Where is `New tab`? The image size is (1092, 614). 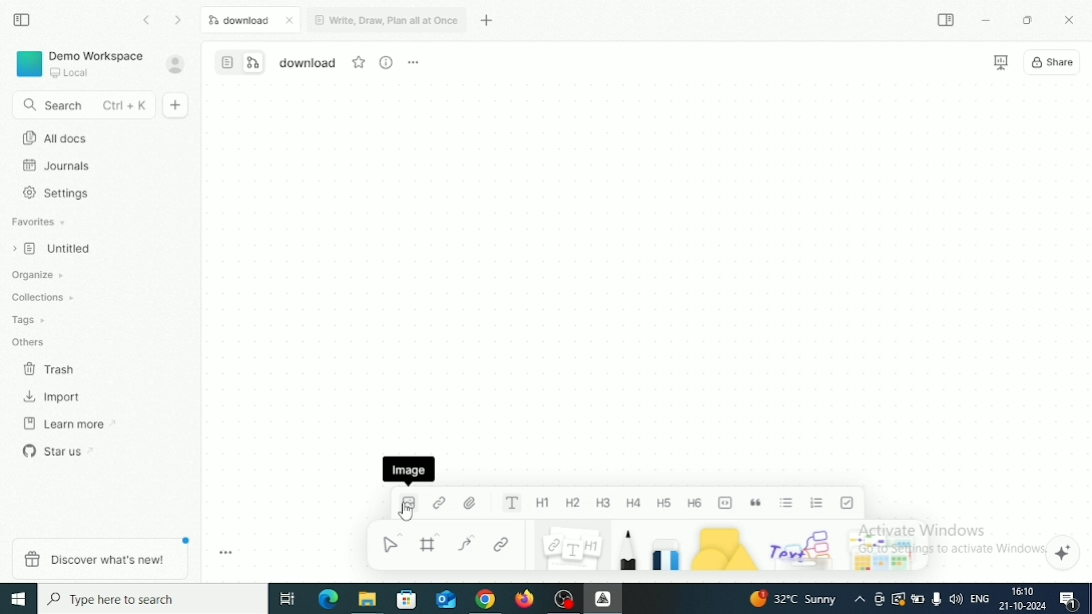
New tab is located at coordinates (487, 20).